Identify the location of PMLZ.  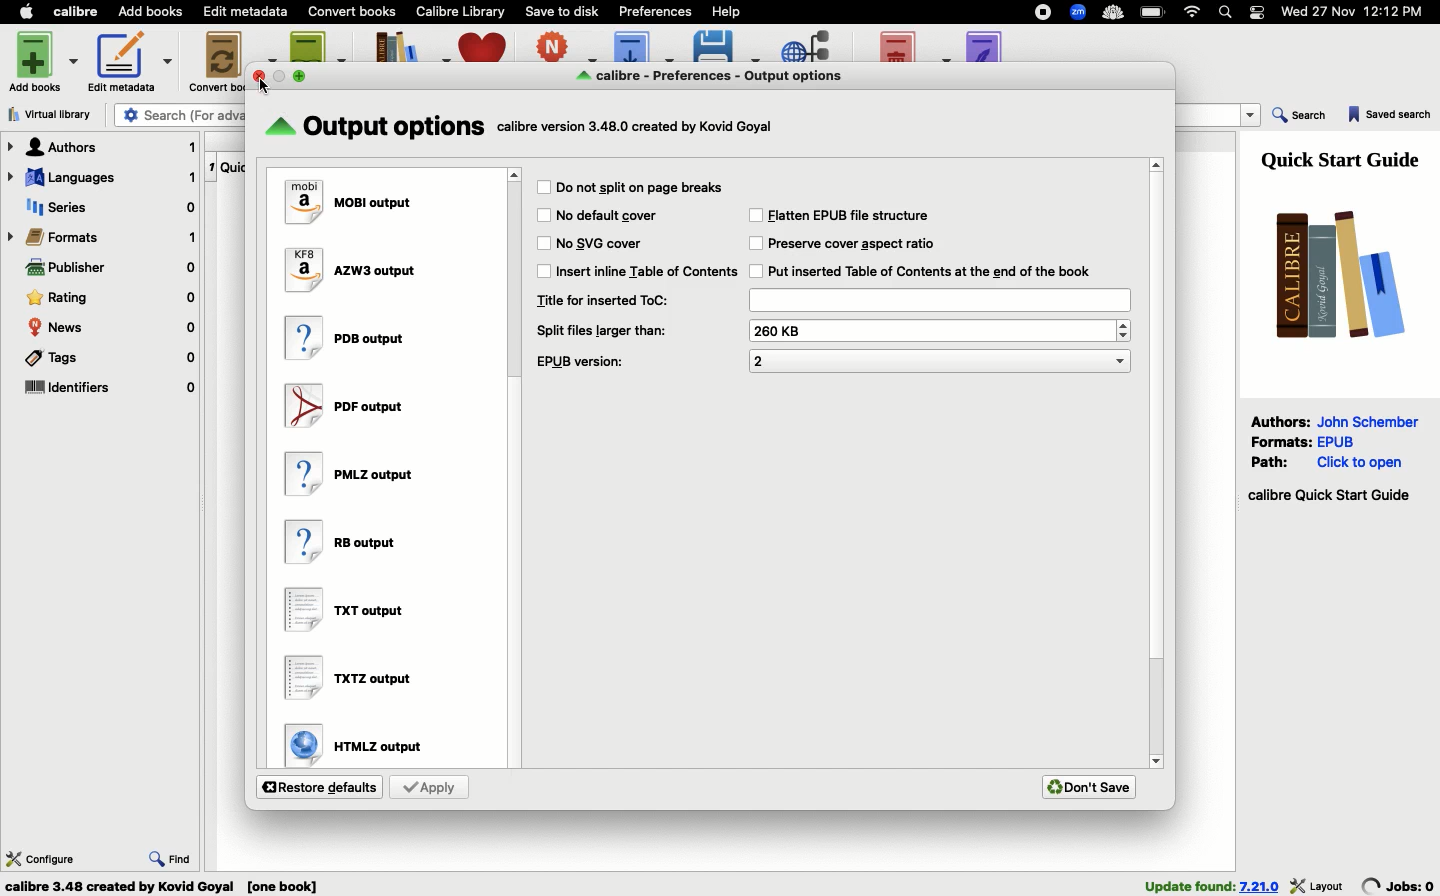
(362, 473).